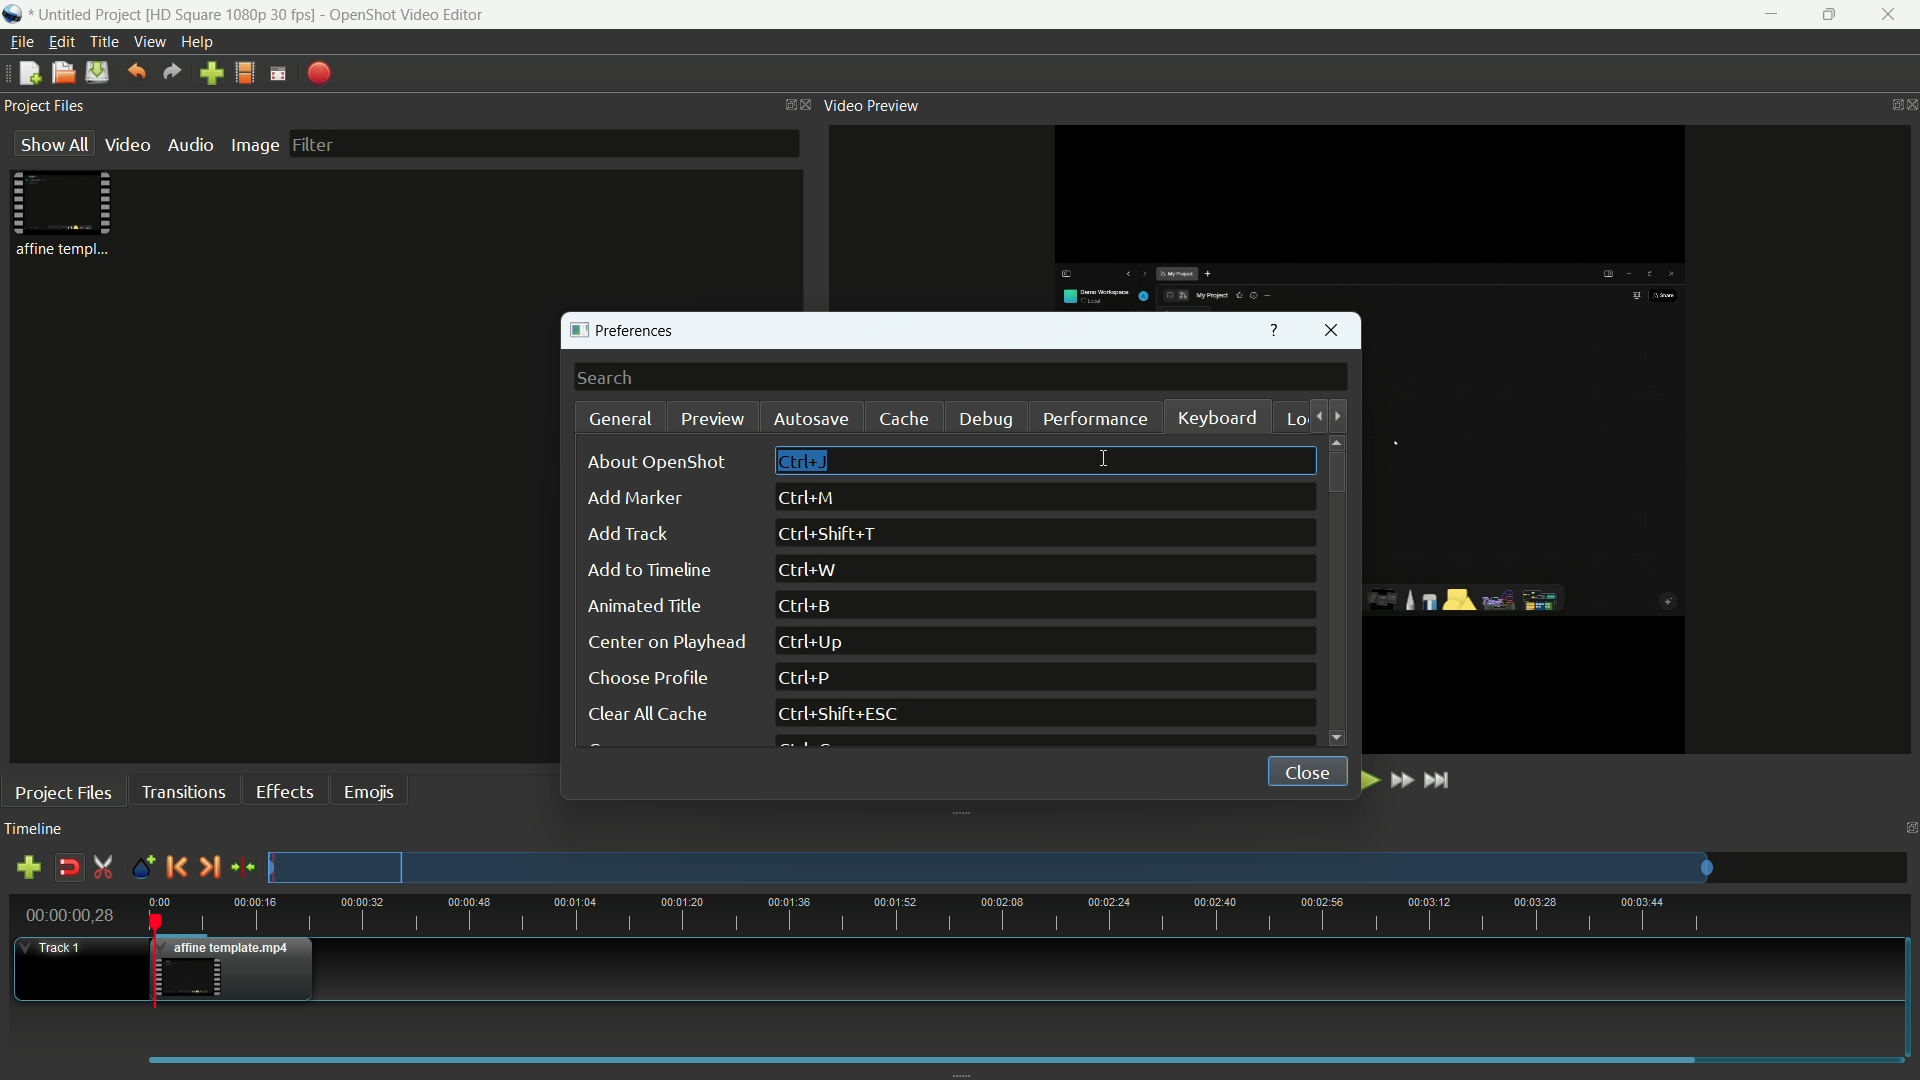  What do you see at coordinates (1908, 105) in the screenshot?
I see `close video preview` at bounding box center [1908, 105].